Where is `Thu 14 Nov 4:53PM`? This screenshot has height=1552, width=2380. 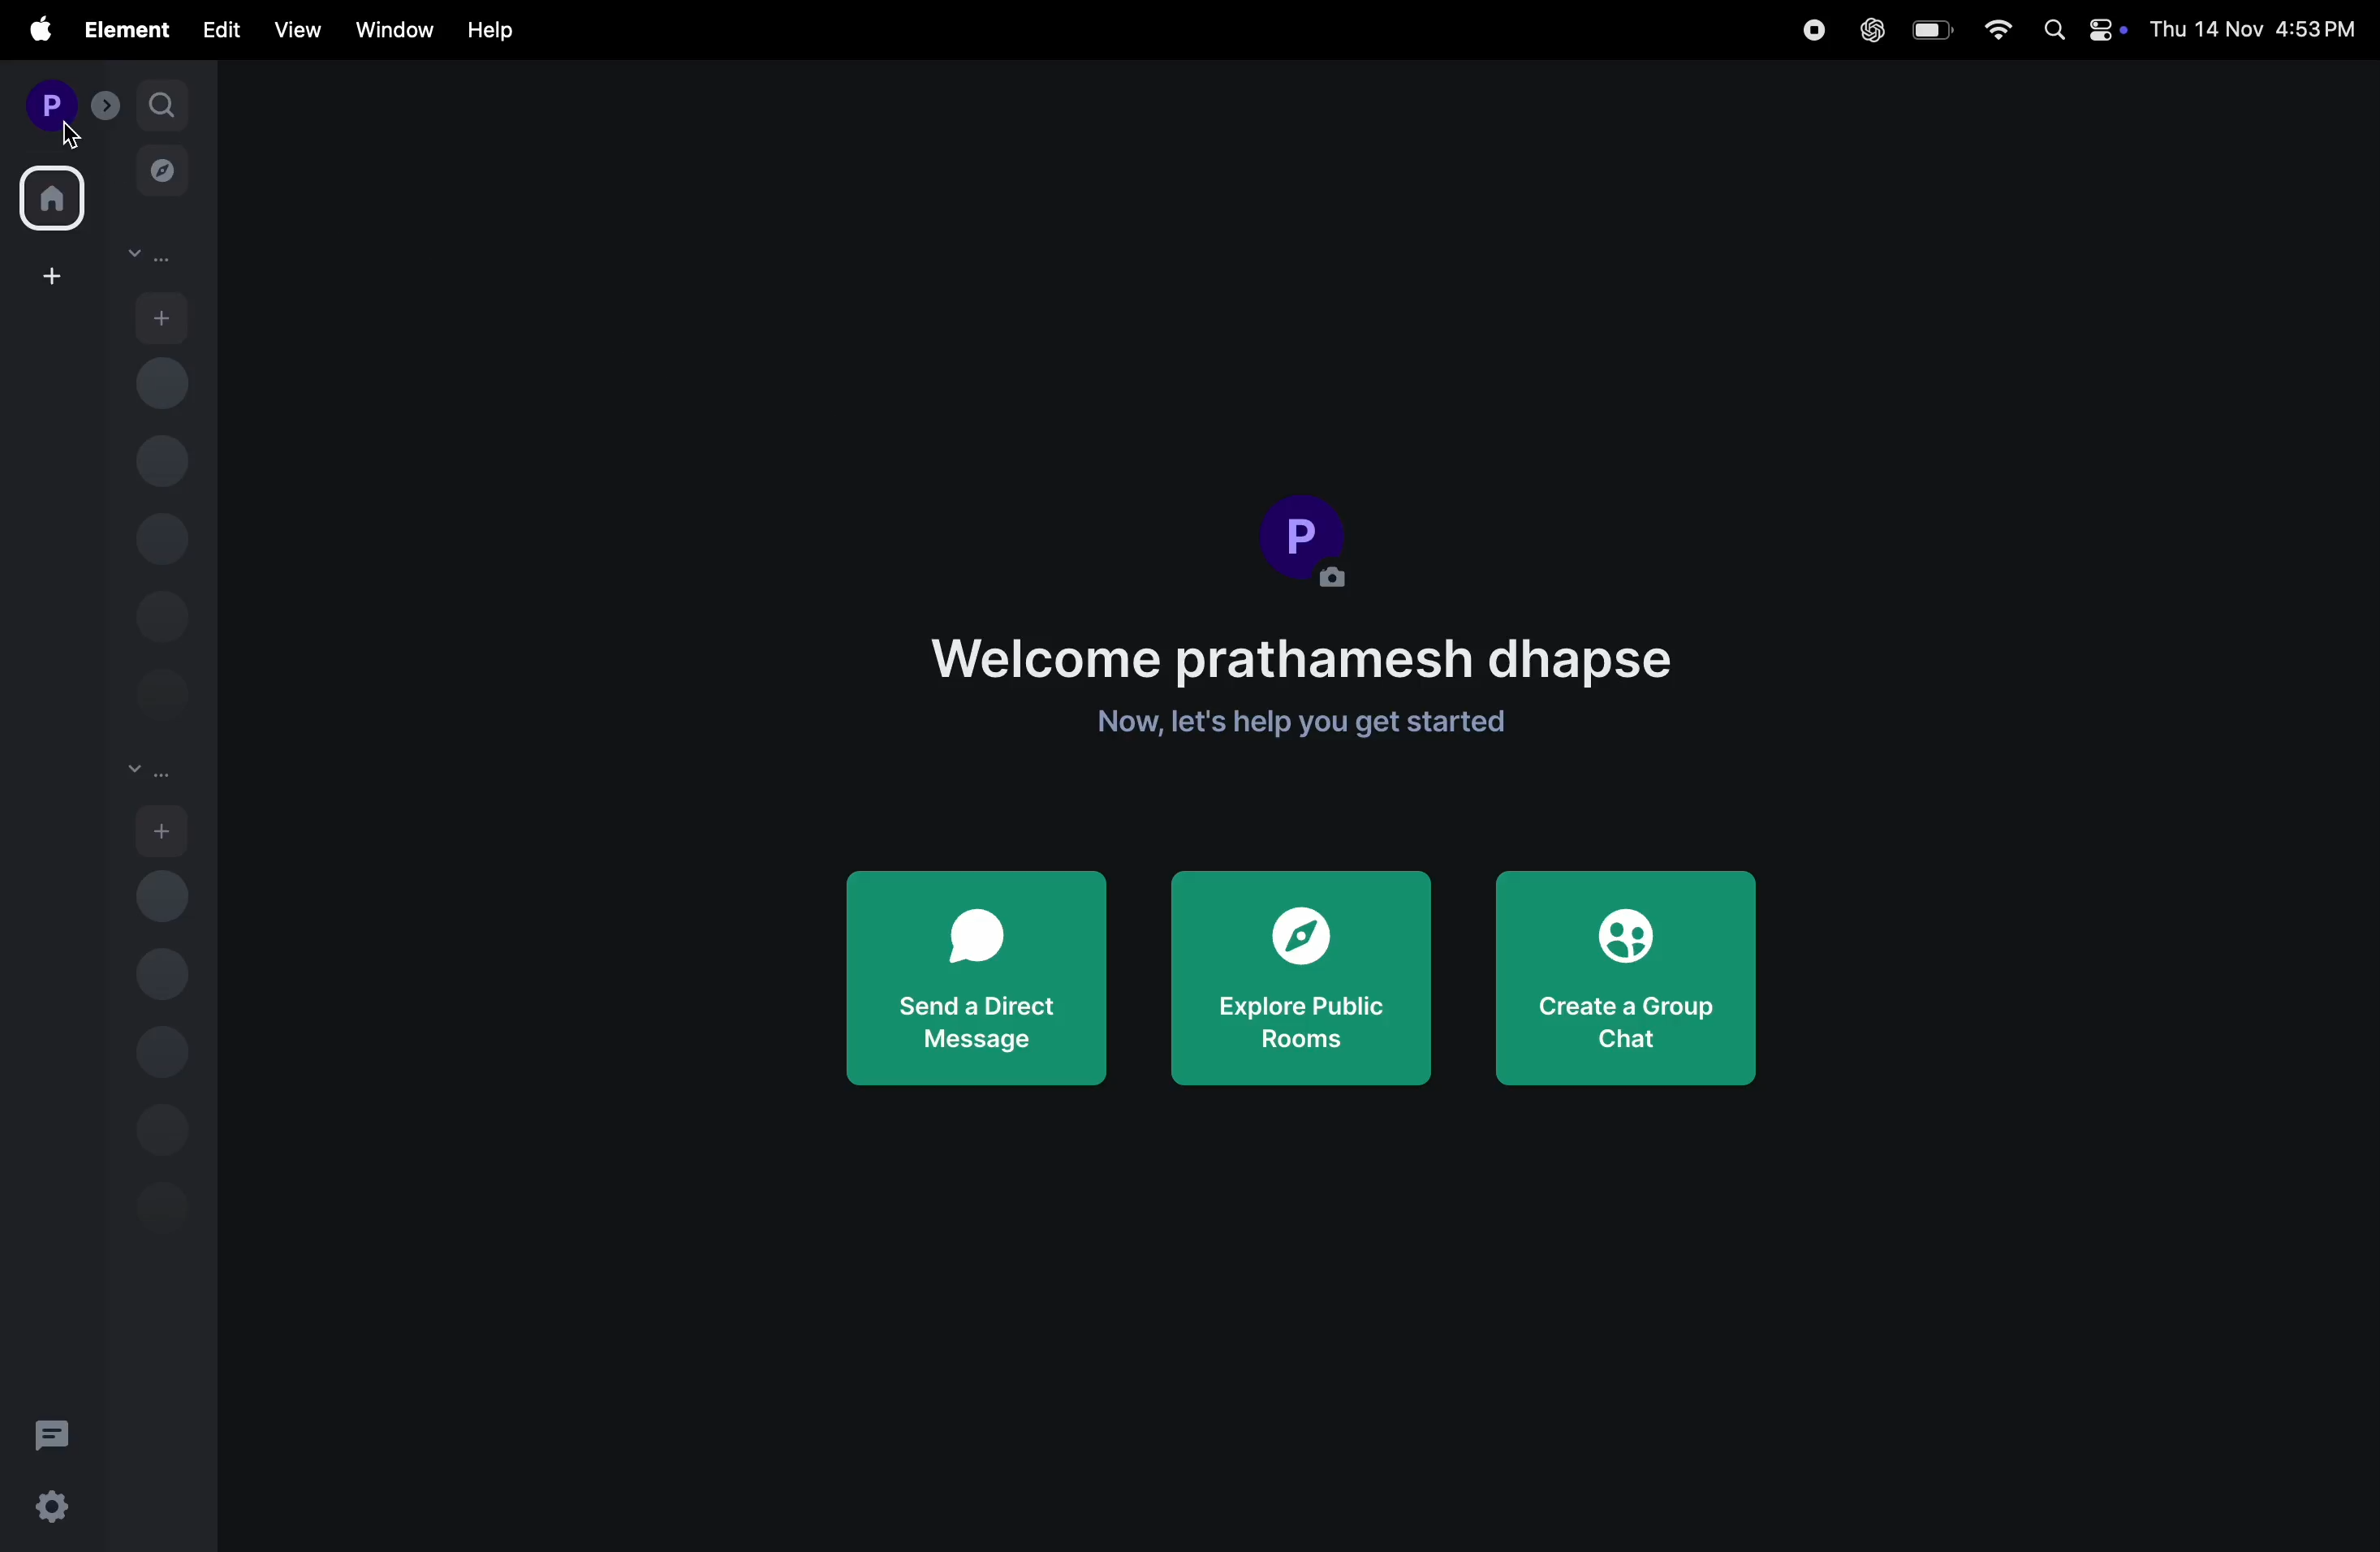 Thu 14 Nov 4:53PM is located at coordinates (2255, 27).